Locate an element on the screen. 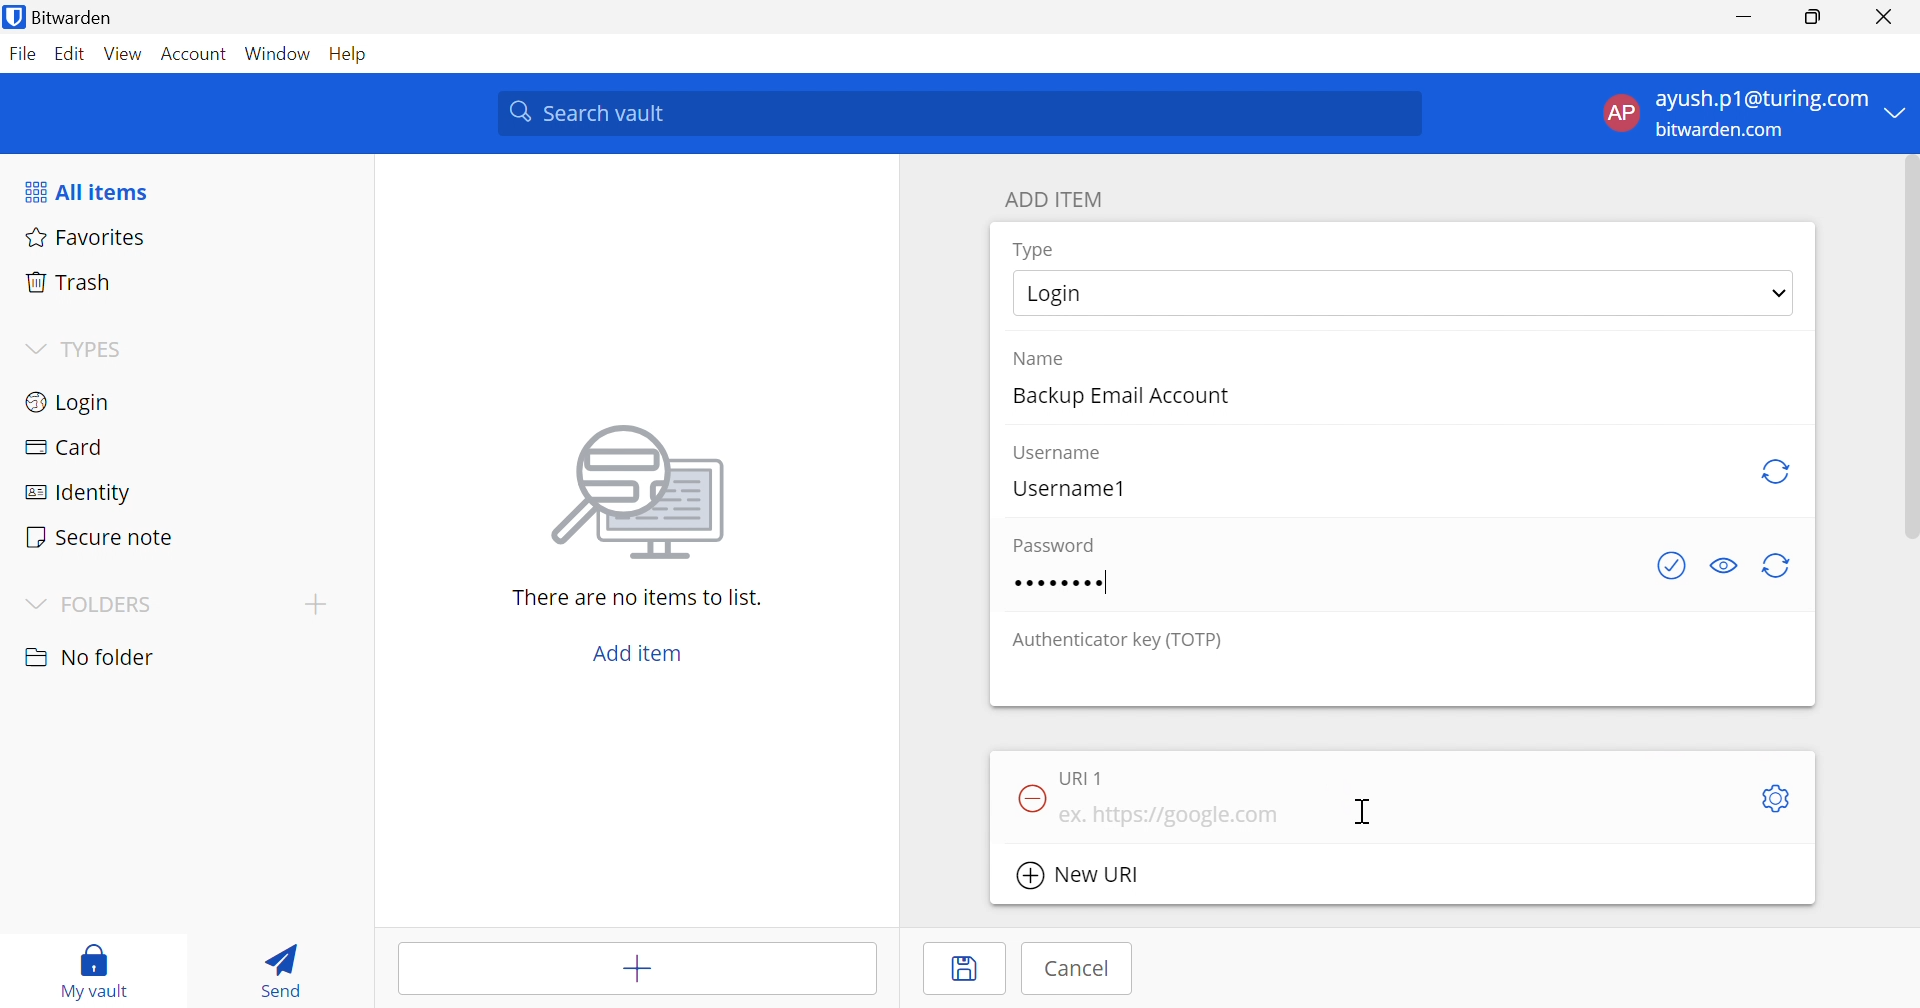 The image size is (1920, 1008). Type is located at coordinates (1036, 251).